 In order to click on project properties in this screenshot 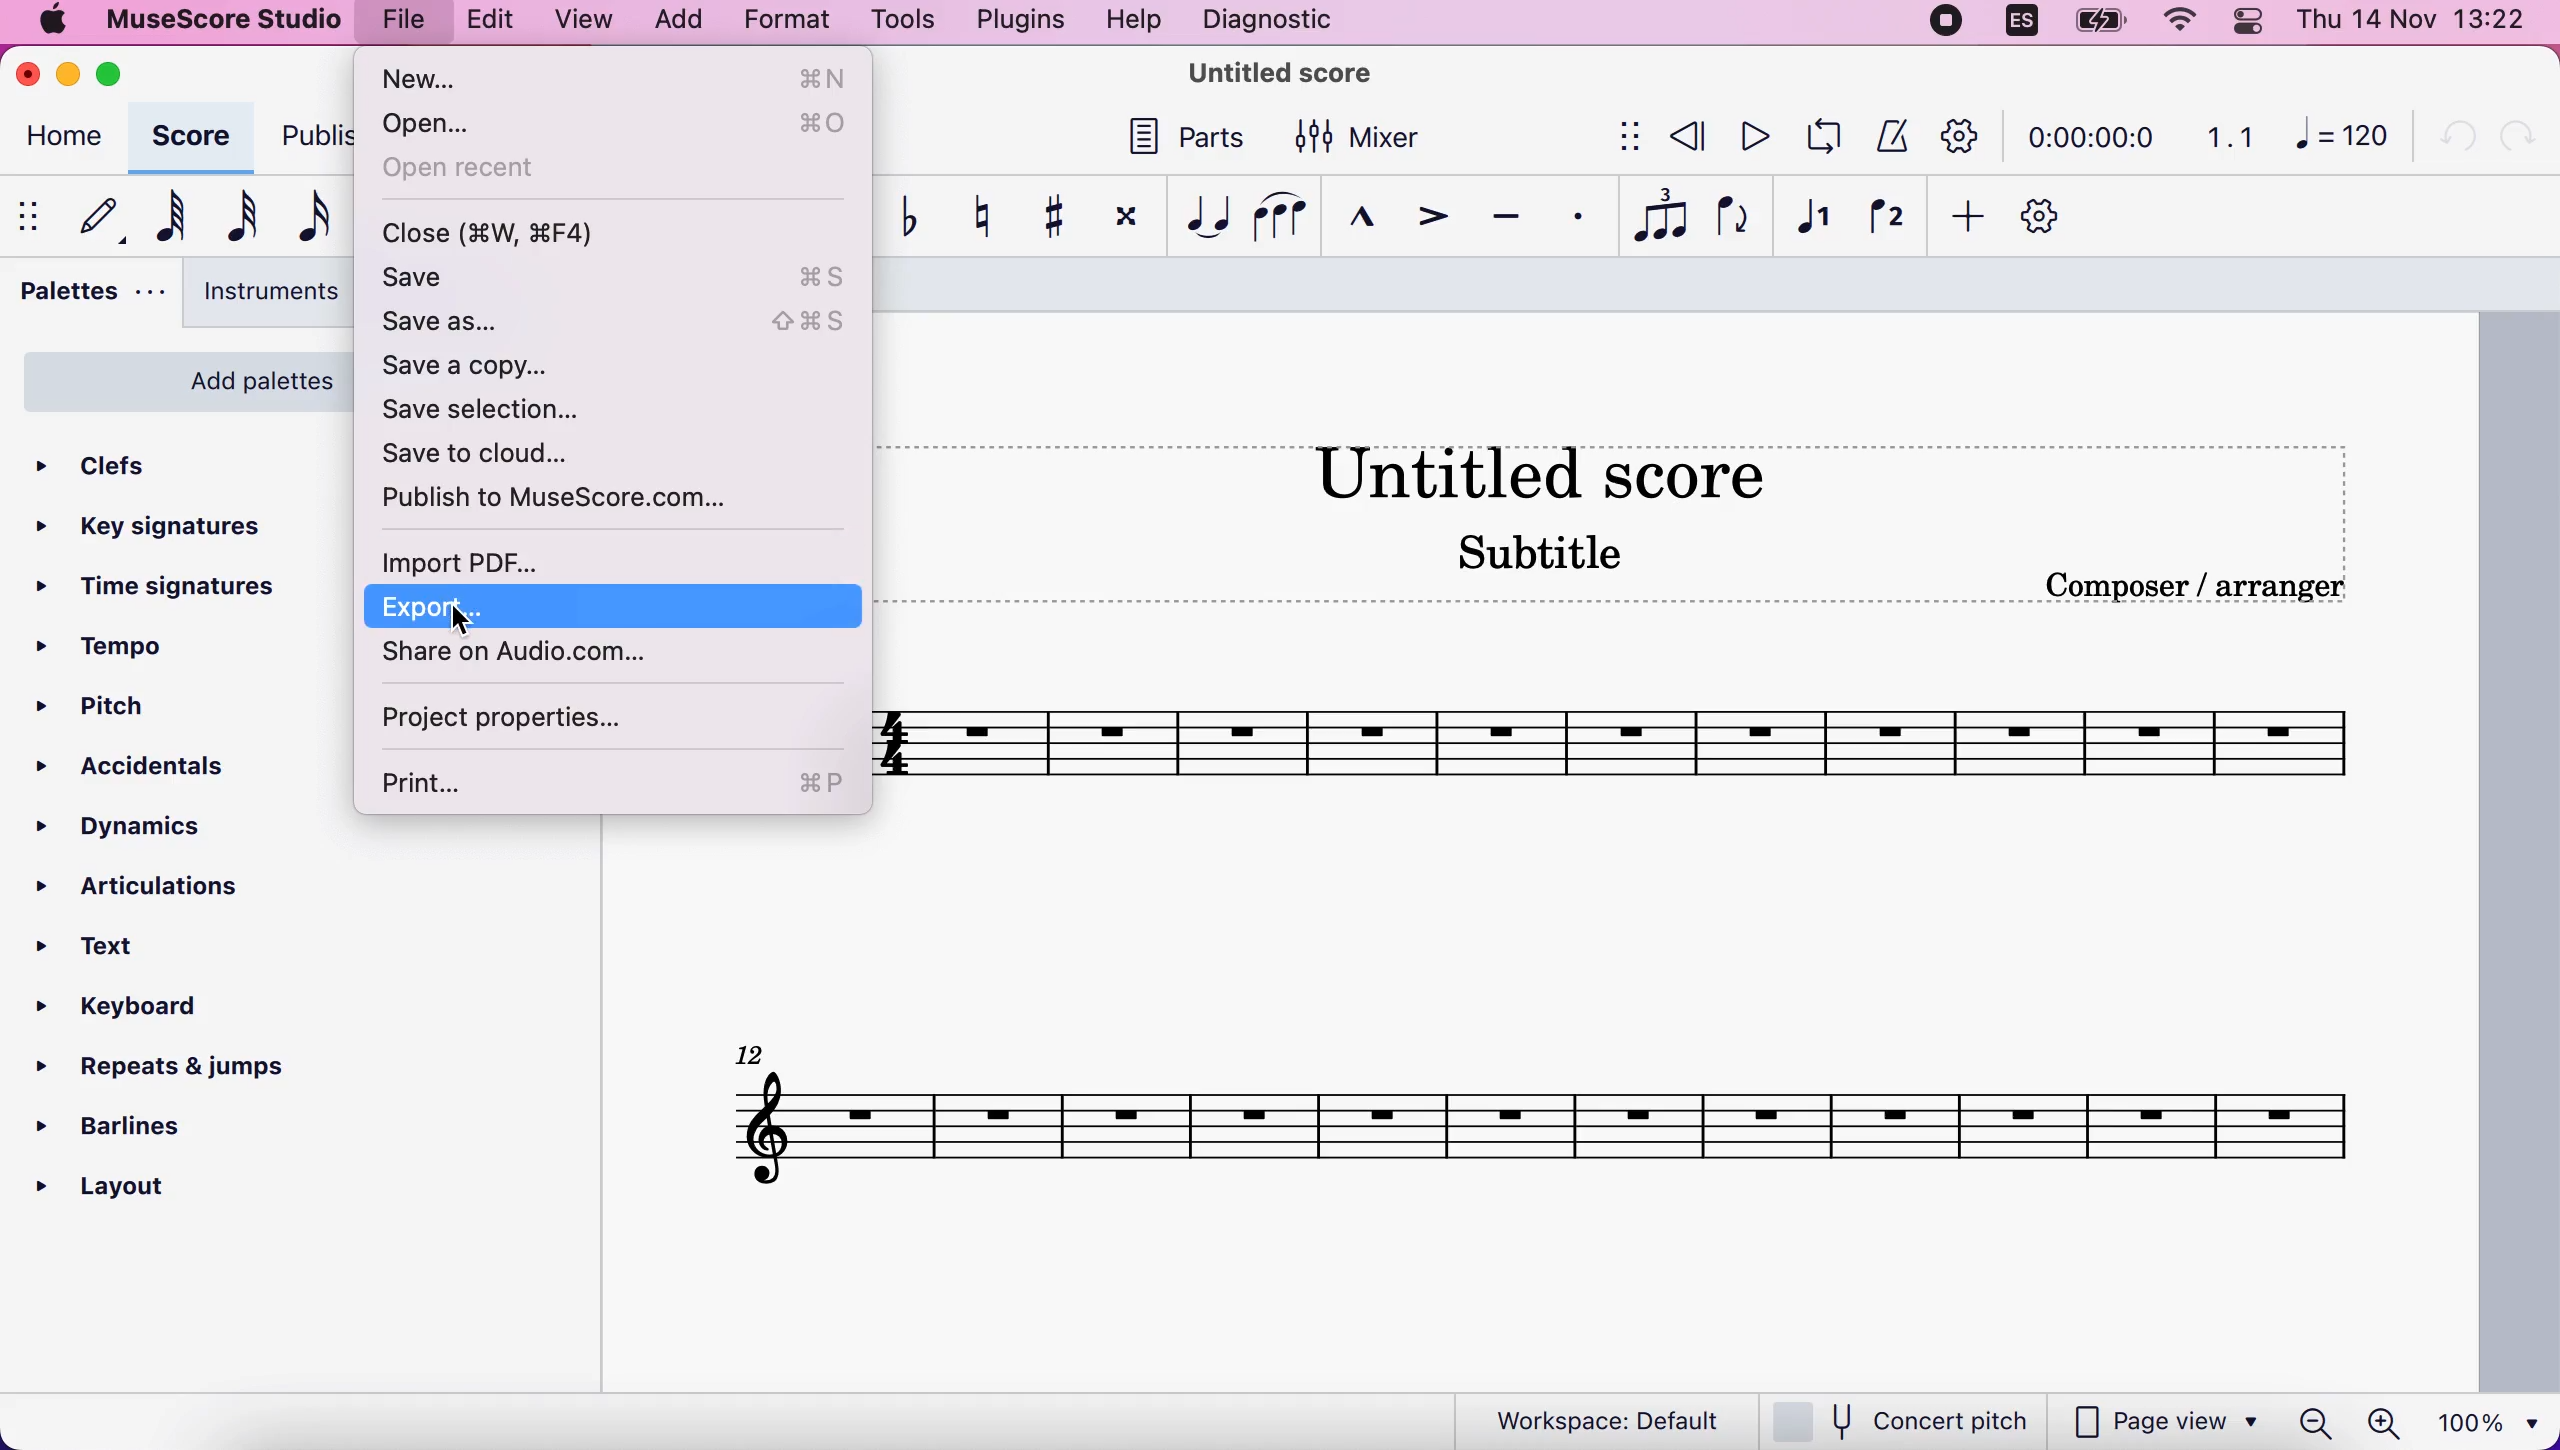, I will do `click(560, 722)`.